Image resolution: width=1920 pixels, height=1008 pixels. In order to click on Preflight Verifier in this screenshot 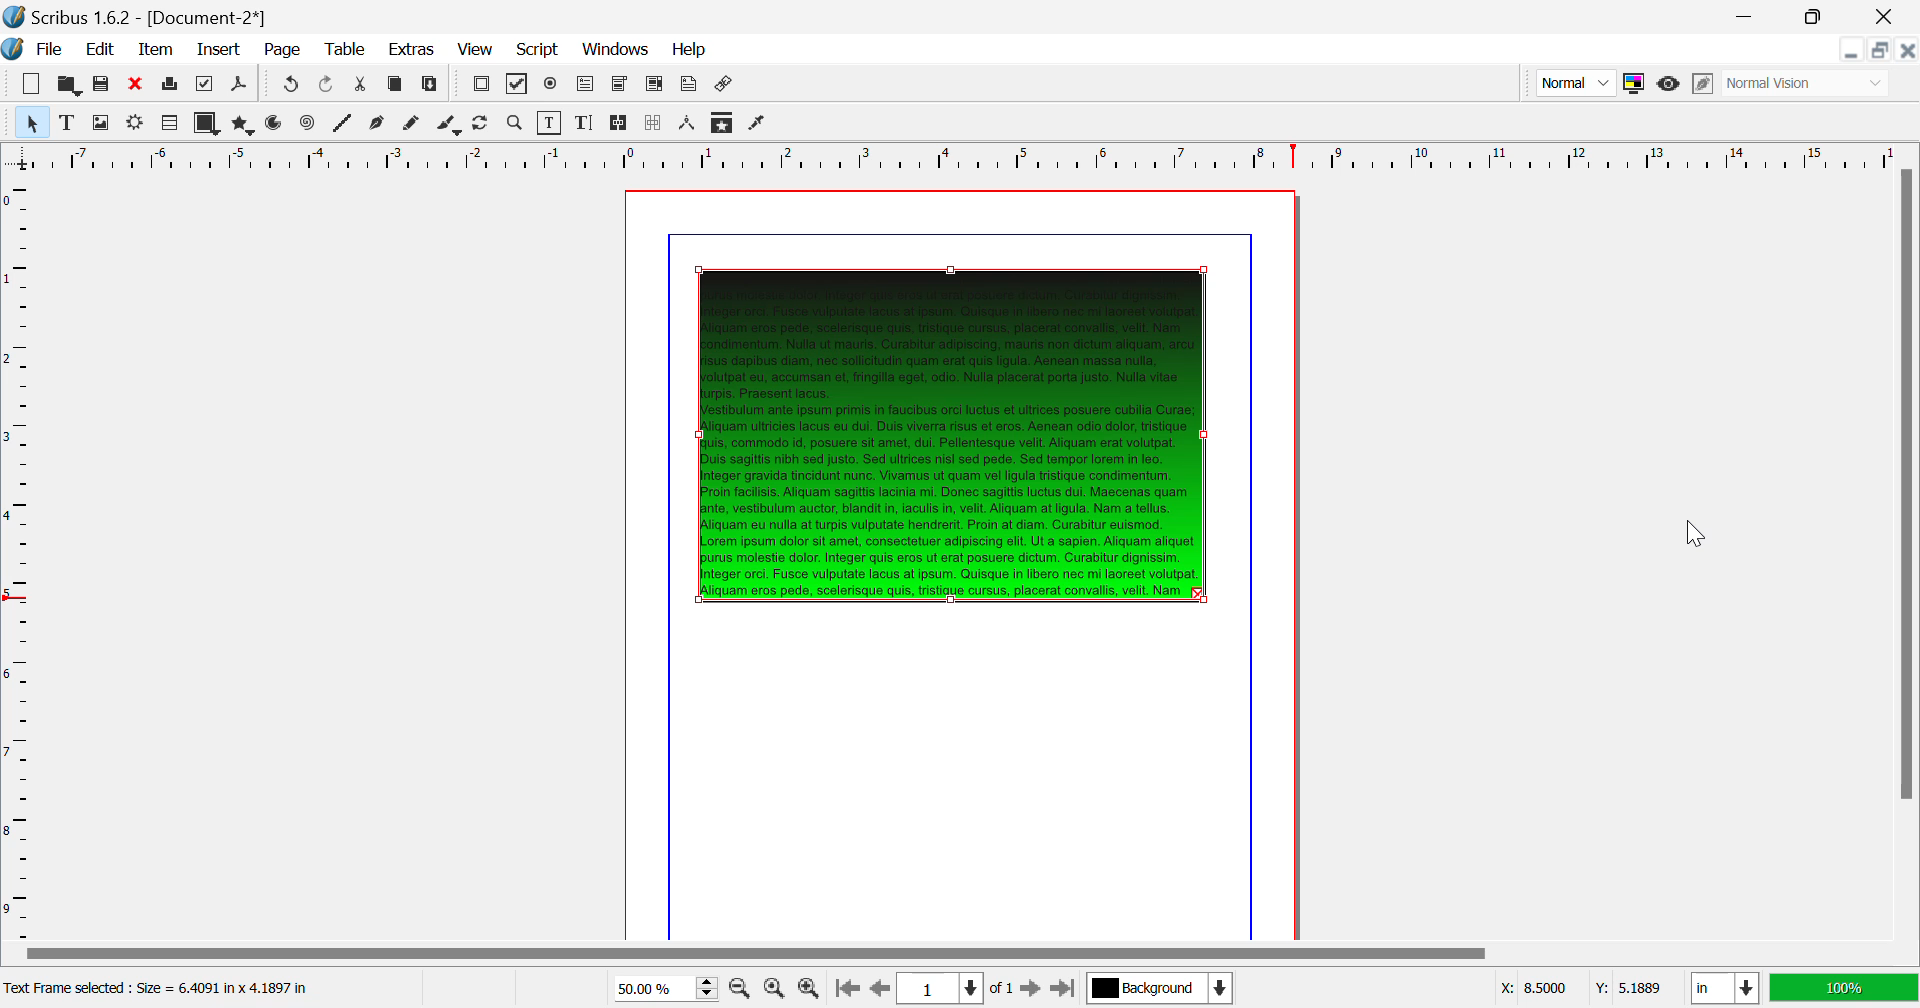, I will do `click(206, 84)`.